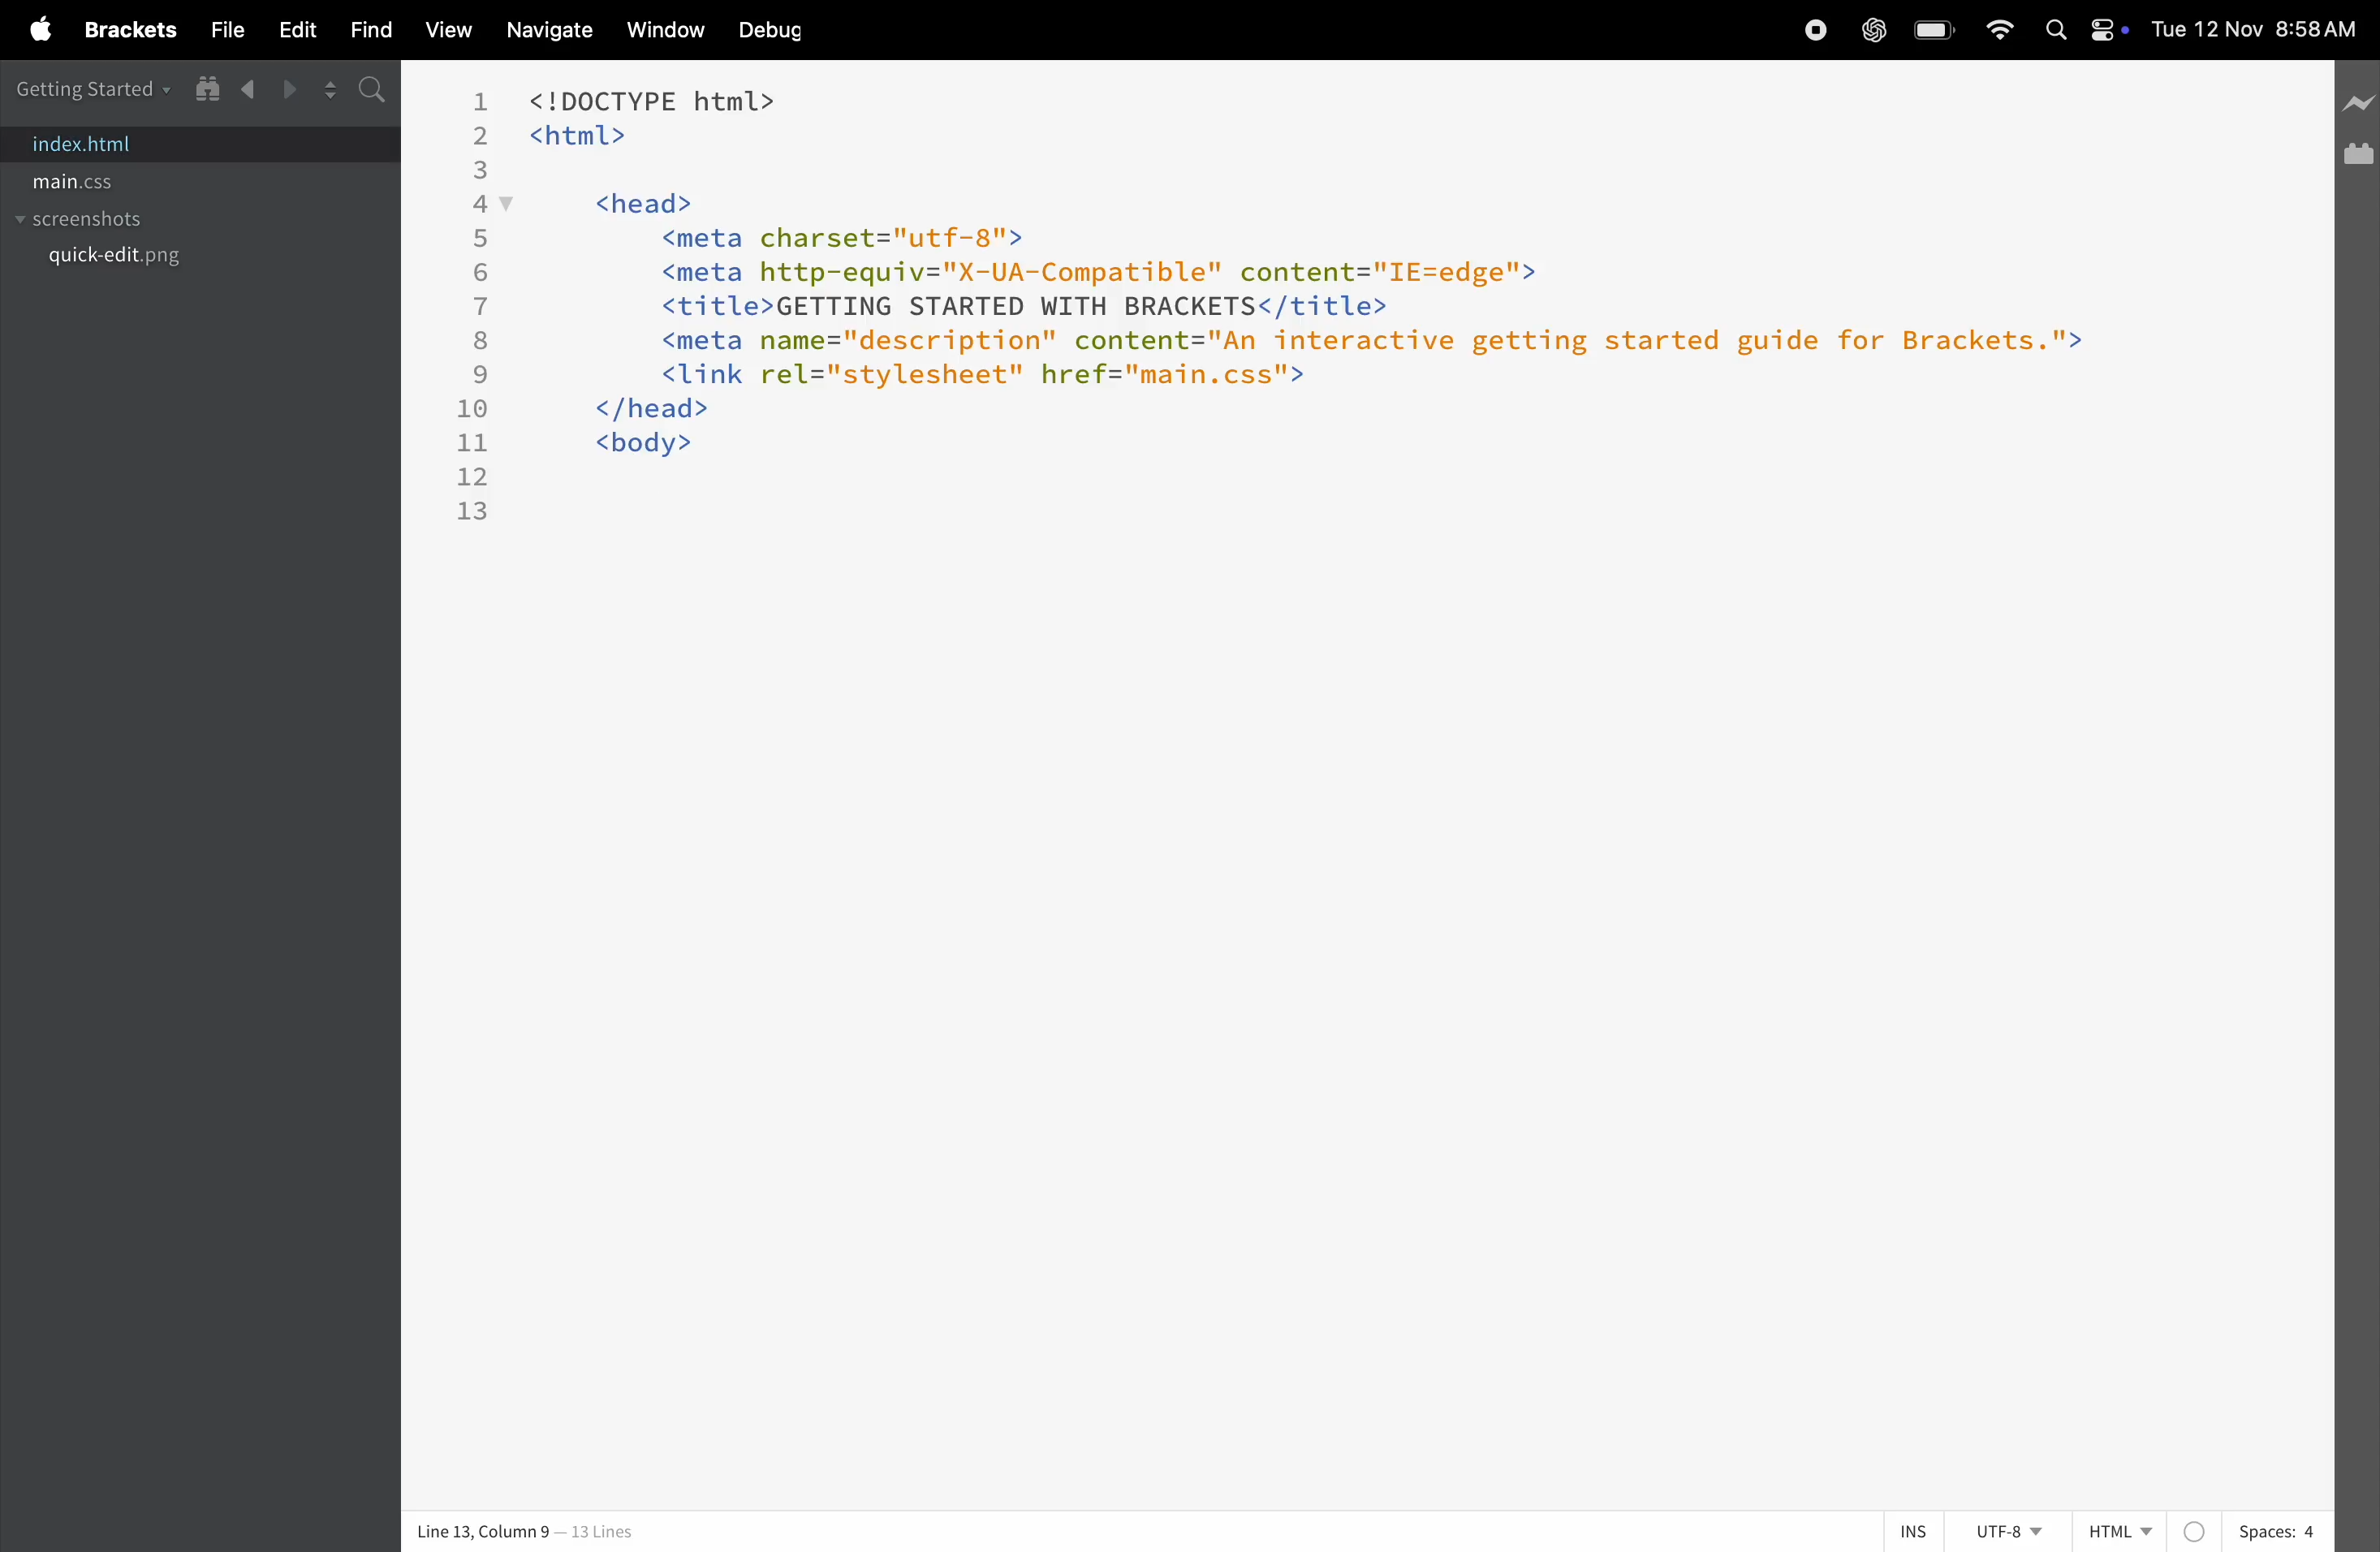 The height and width of the screenshot is (1552, 2380). Describe the element at coordinates (249, 90) in the screenshot. I see `backward` at that location.